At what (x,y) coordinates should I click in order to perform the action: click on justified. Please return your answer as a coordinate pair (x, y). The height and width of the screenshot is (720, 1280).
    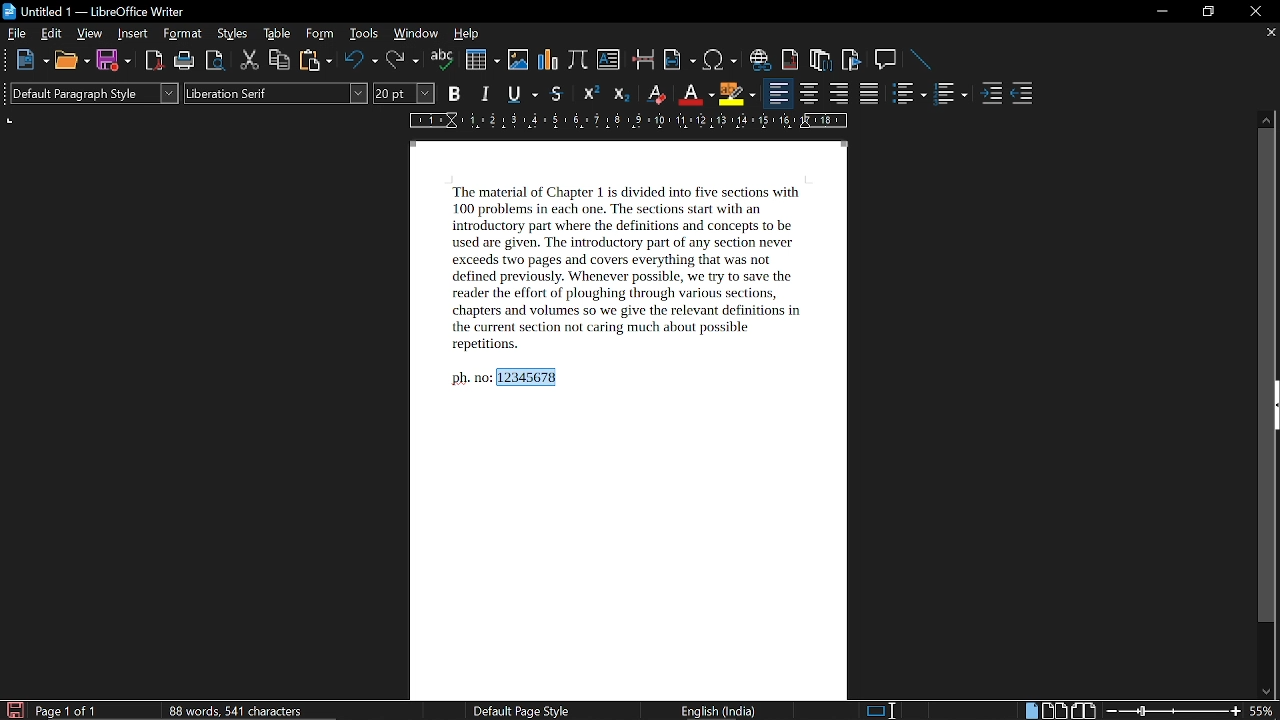
    Looking at the image, I should click on (872, 95).